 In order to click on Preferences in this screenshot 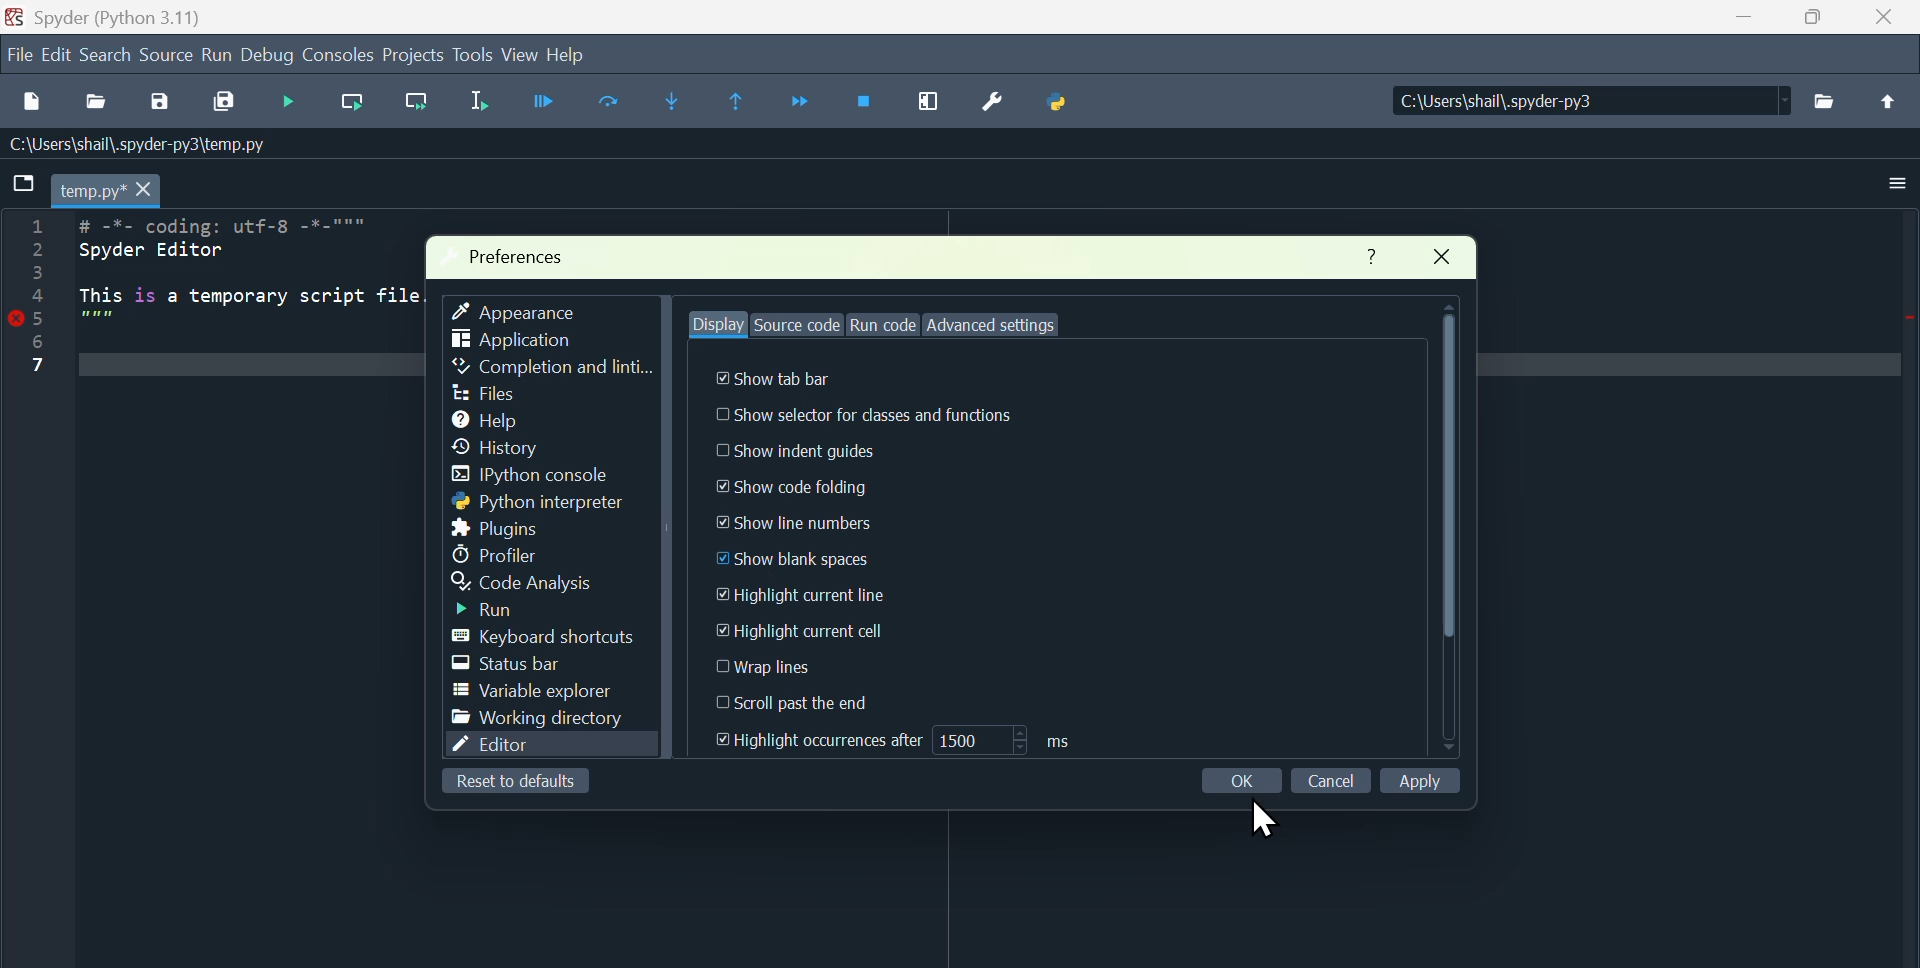, I will do `click(515, 260)`.